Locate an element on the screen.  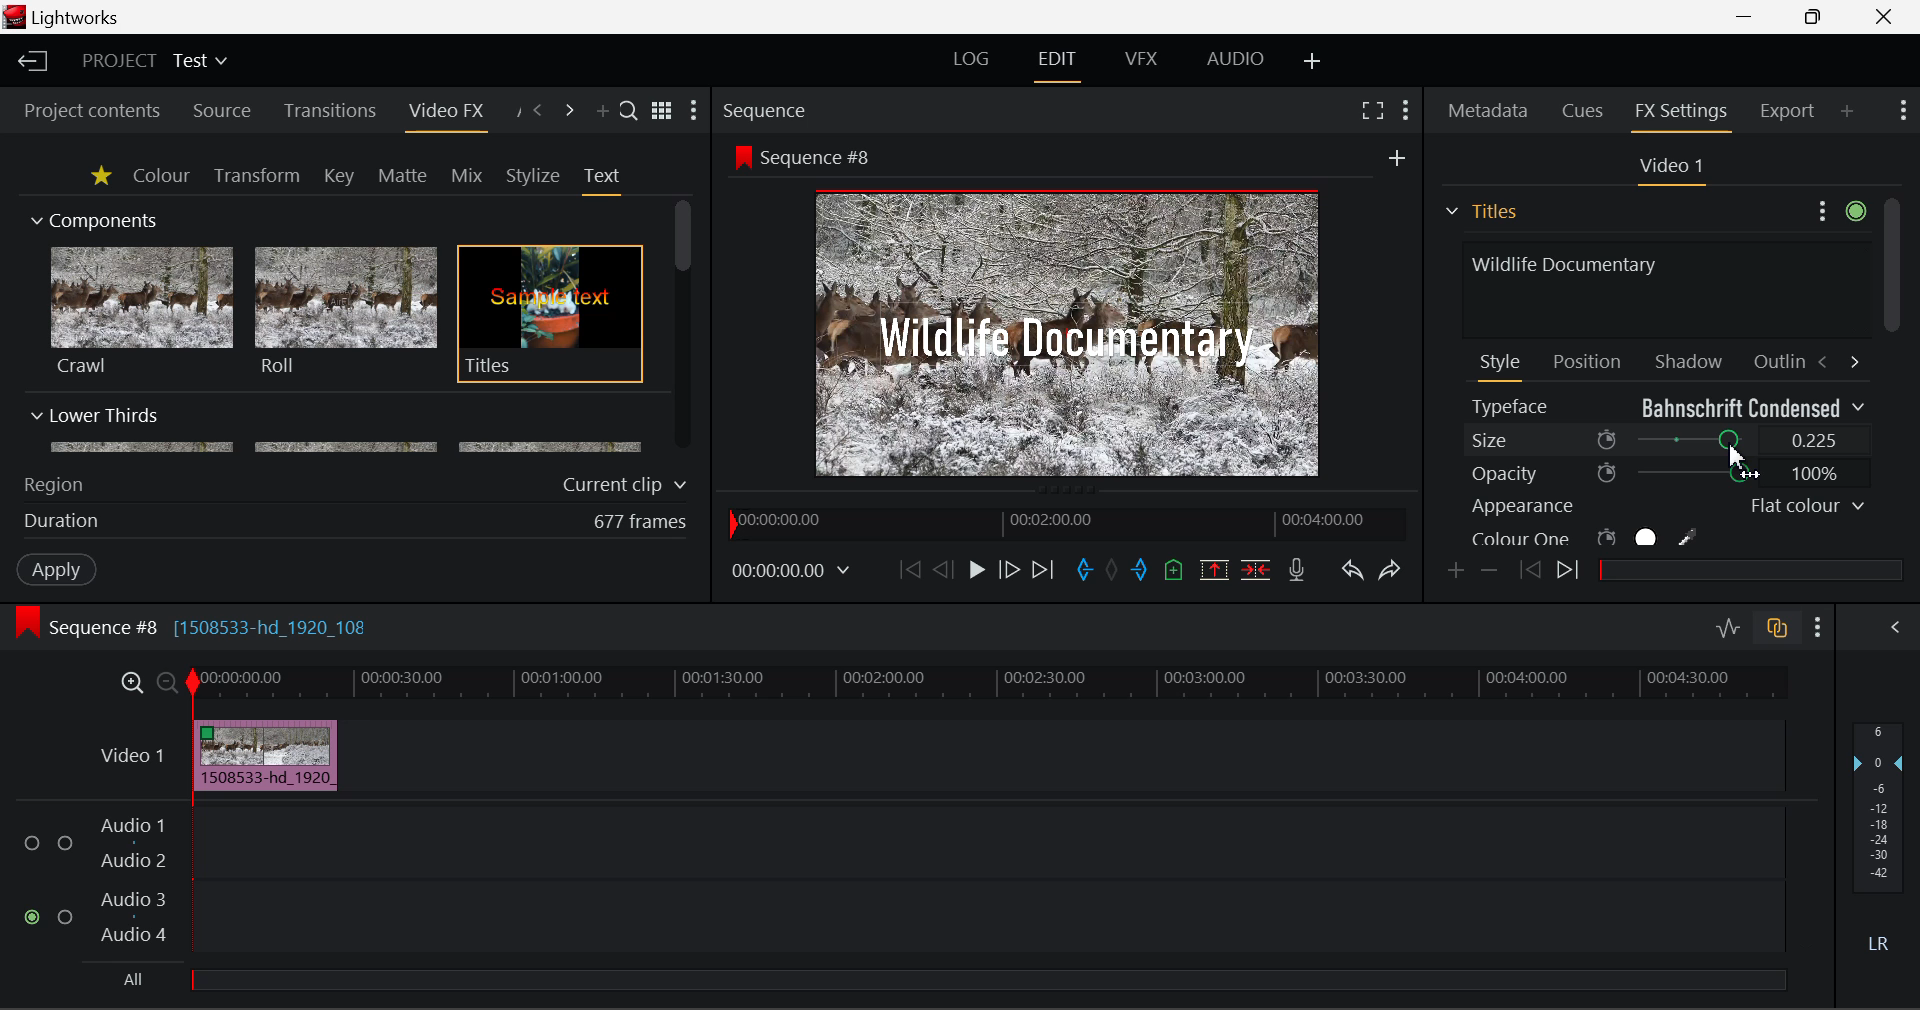
Mix is located at coordinates (466, 177).